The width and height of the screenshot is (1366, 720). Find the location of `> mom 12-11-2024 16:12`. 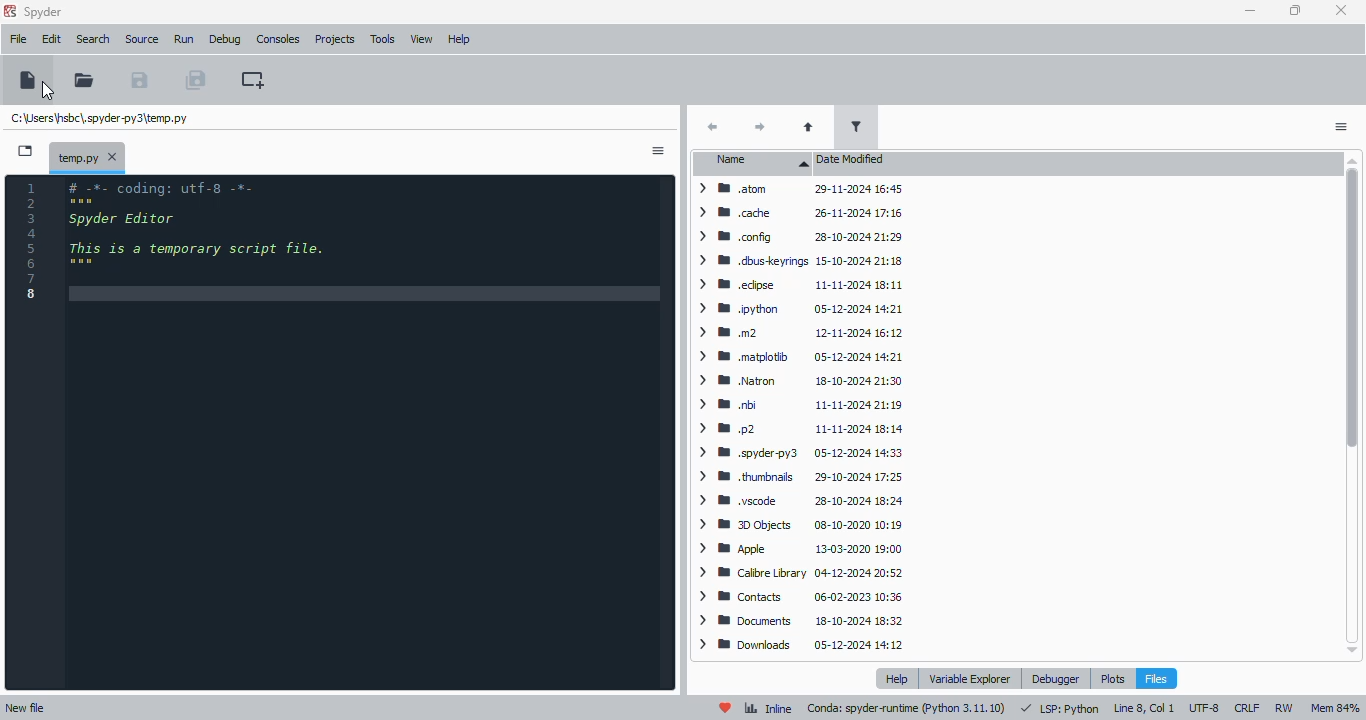

> mom 12-11-2024 16:12 is located at coordinates (797, 332).